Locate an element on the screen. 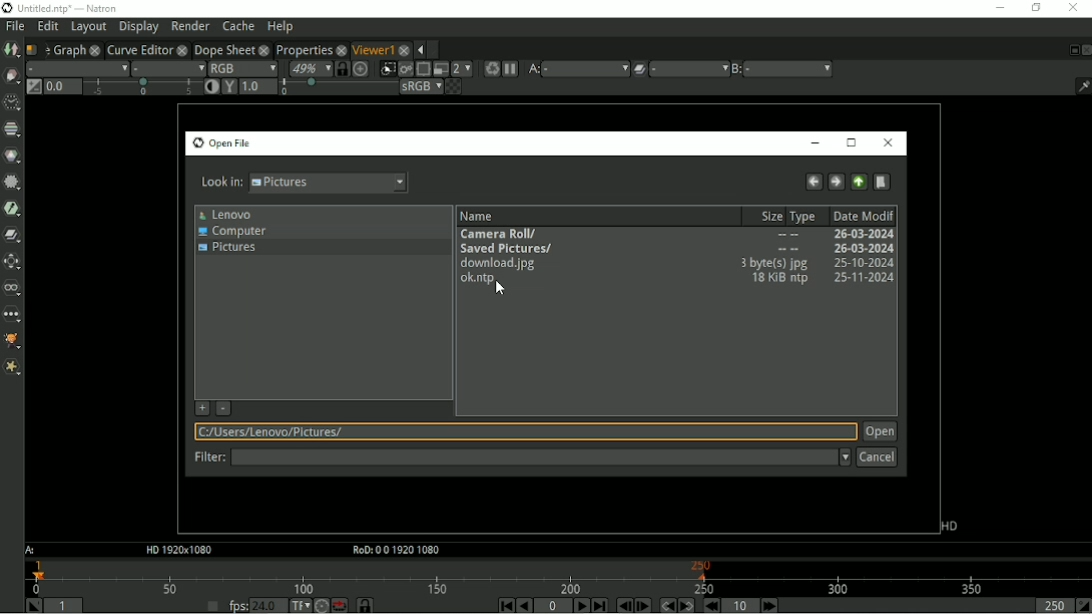 The image size is (1092, 614). Size is located at coordinates (768, 216).